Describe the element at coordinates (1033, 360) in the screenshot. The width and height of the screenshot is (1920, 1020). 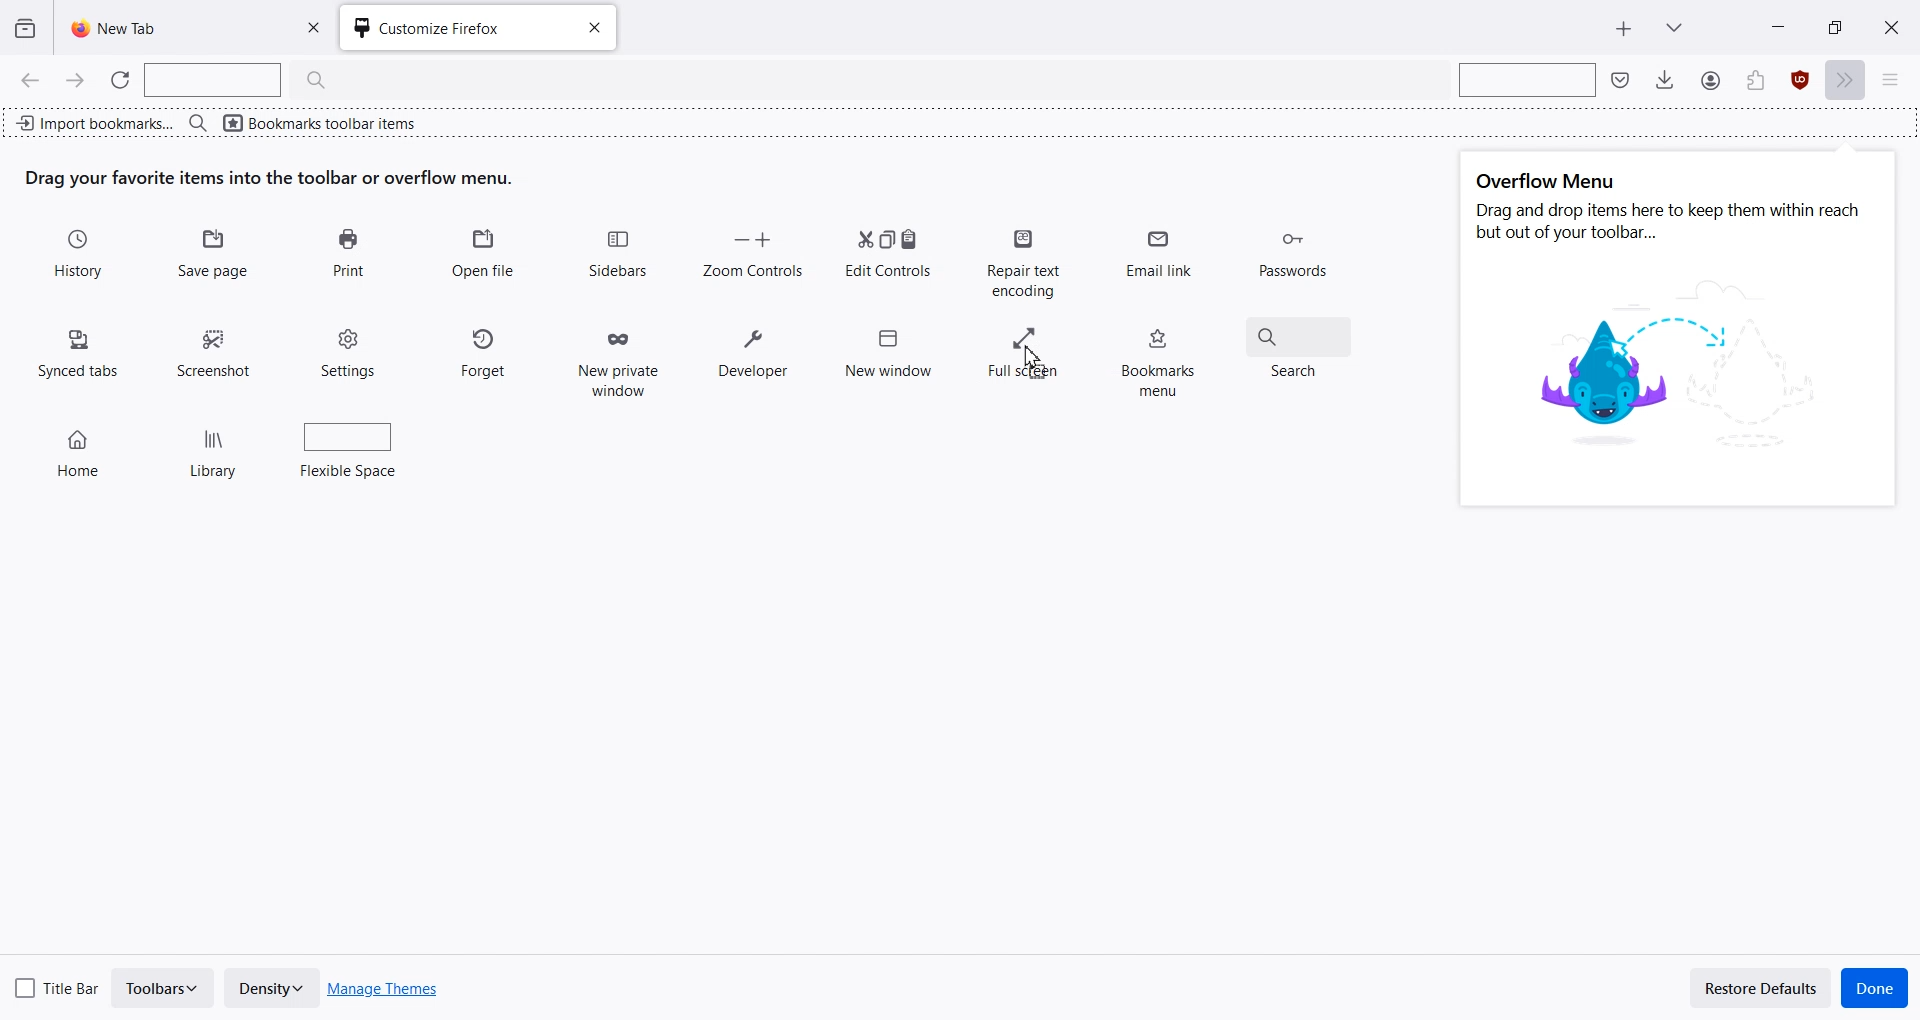
I see `Drag cursor` at that location.